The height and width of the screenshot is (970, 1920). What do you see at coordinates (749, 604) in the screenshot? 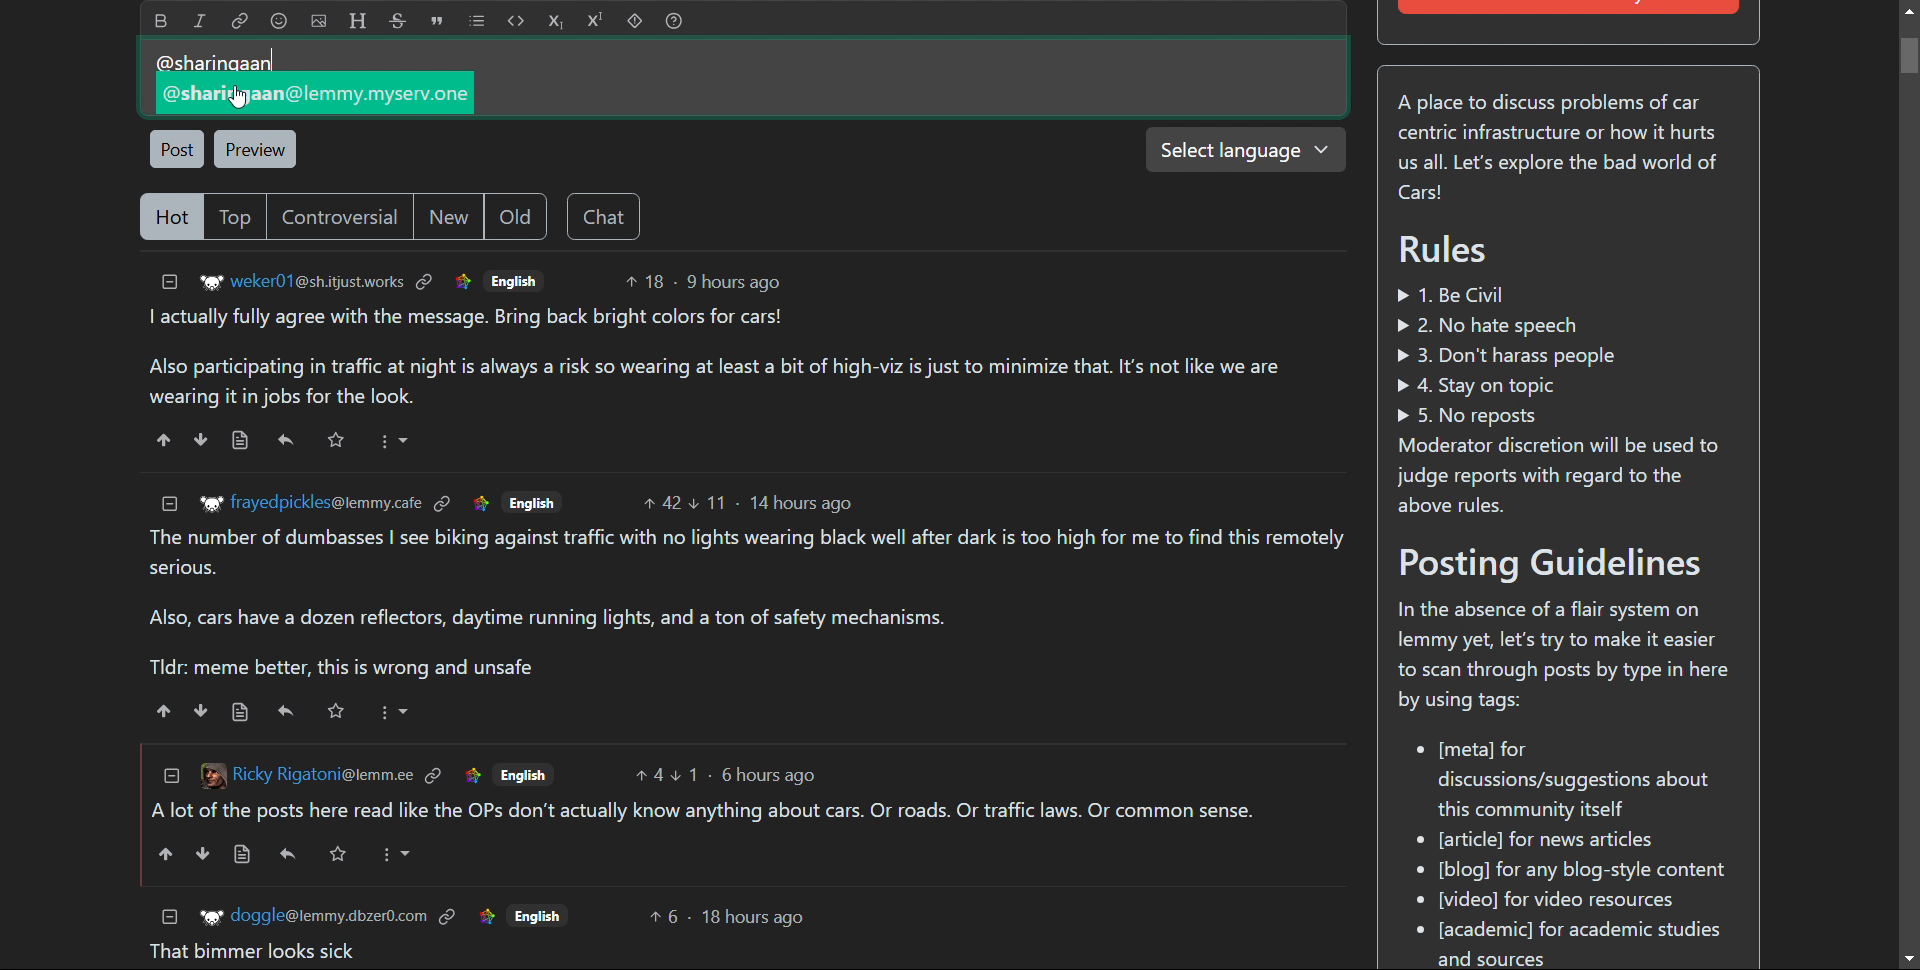
I see `The number of dumbasses | see biking against traffic with no lights wearing black well after dark is too high for me to find this remotely
serious.

Also, cars have a dozen reflectors, daytime running lights, and a ton of safety mechanisms.

Tldr: meme better, this is wrong and unsafe` at bounding box center [749, 604].